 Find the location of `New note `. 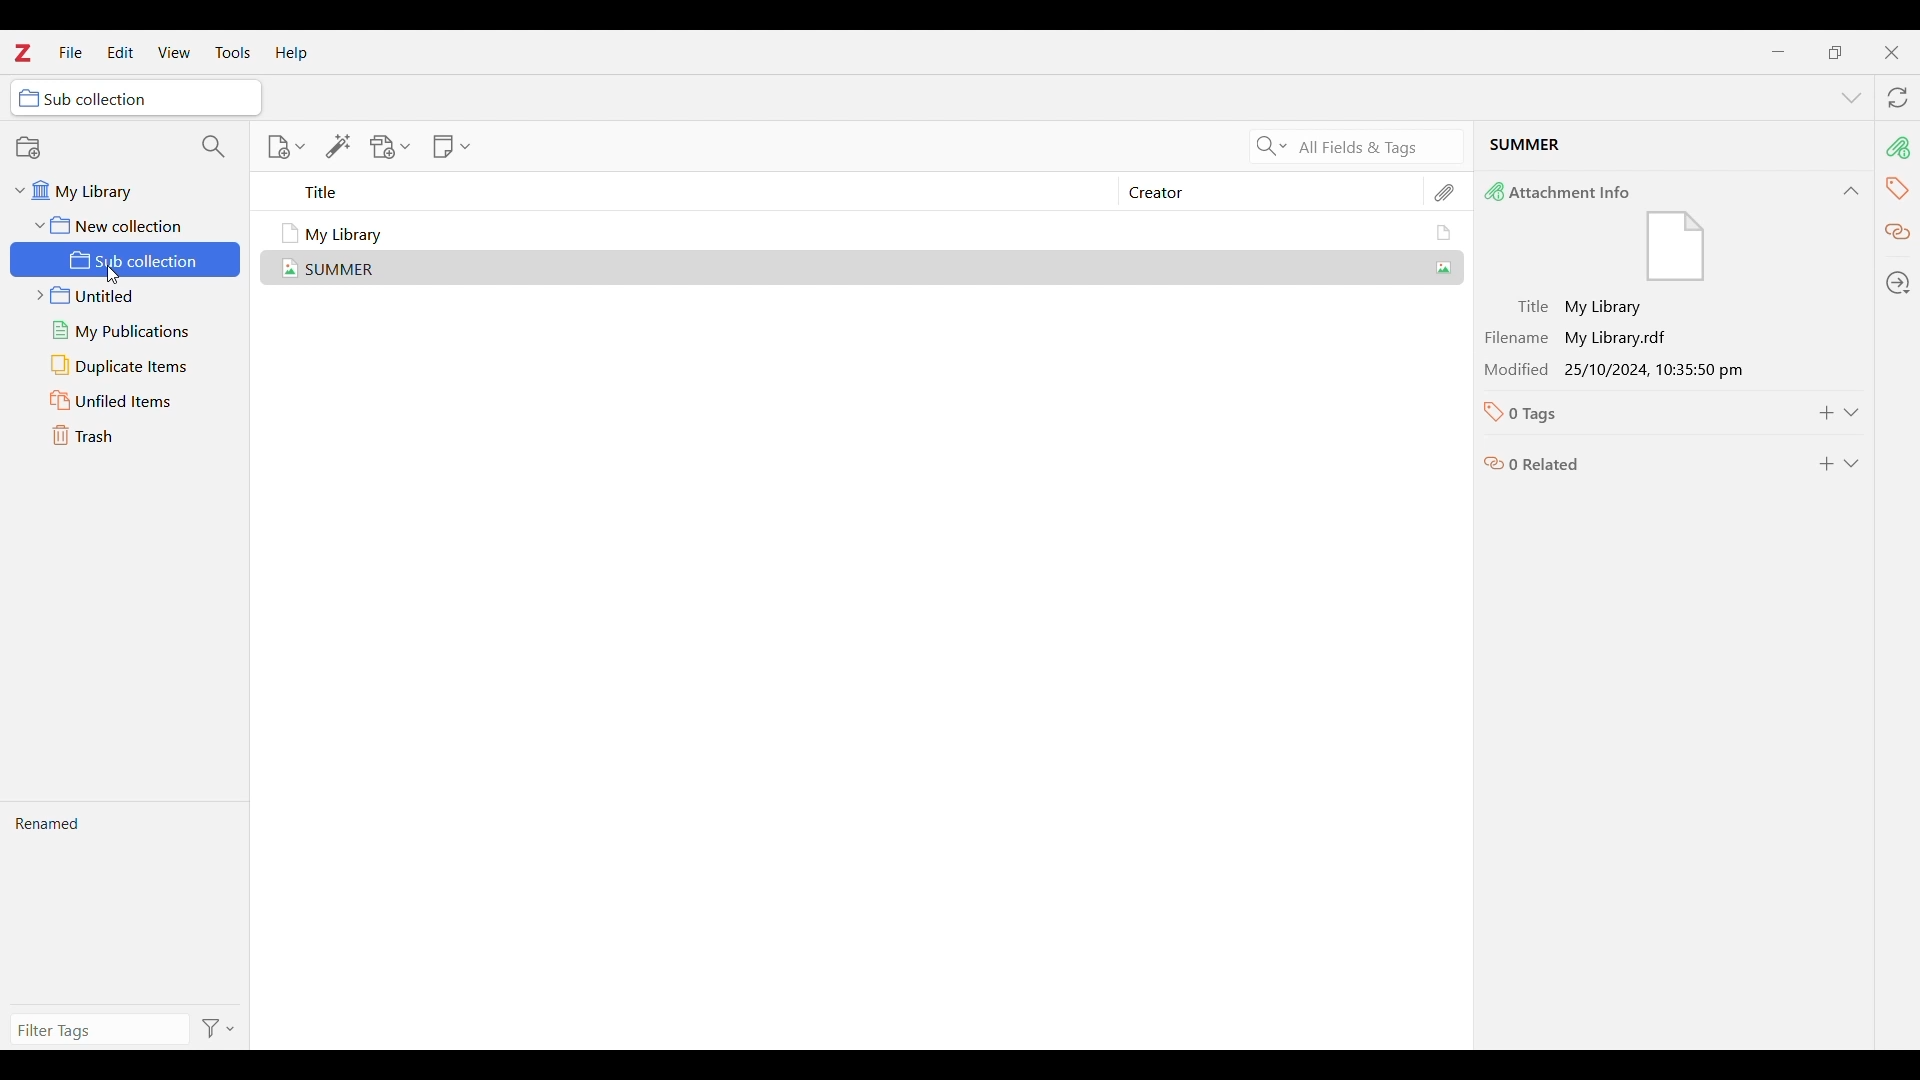

New note  is located at coordinates (451, 146).